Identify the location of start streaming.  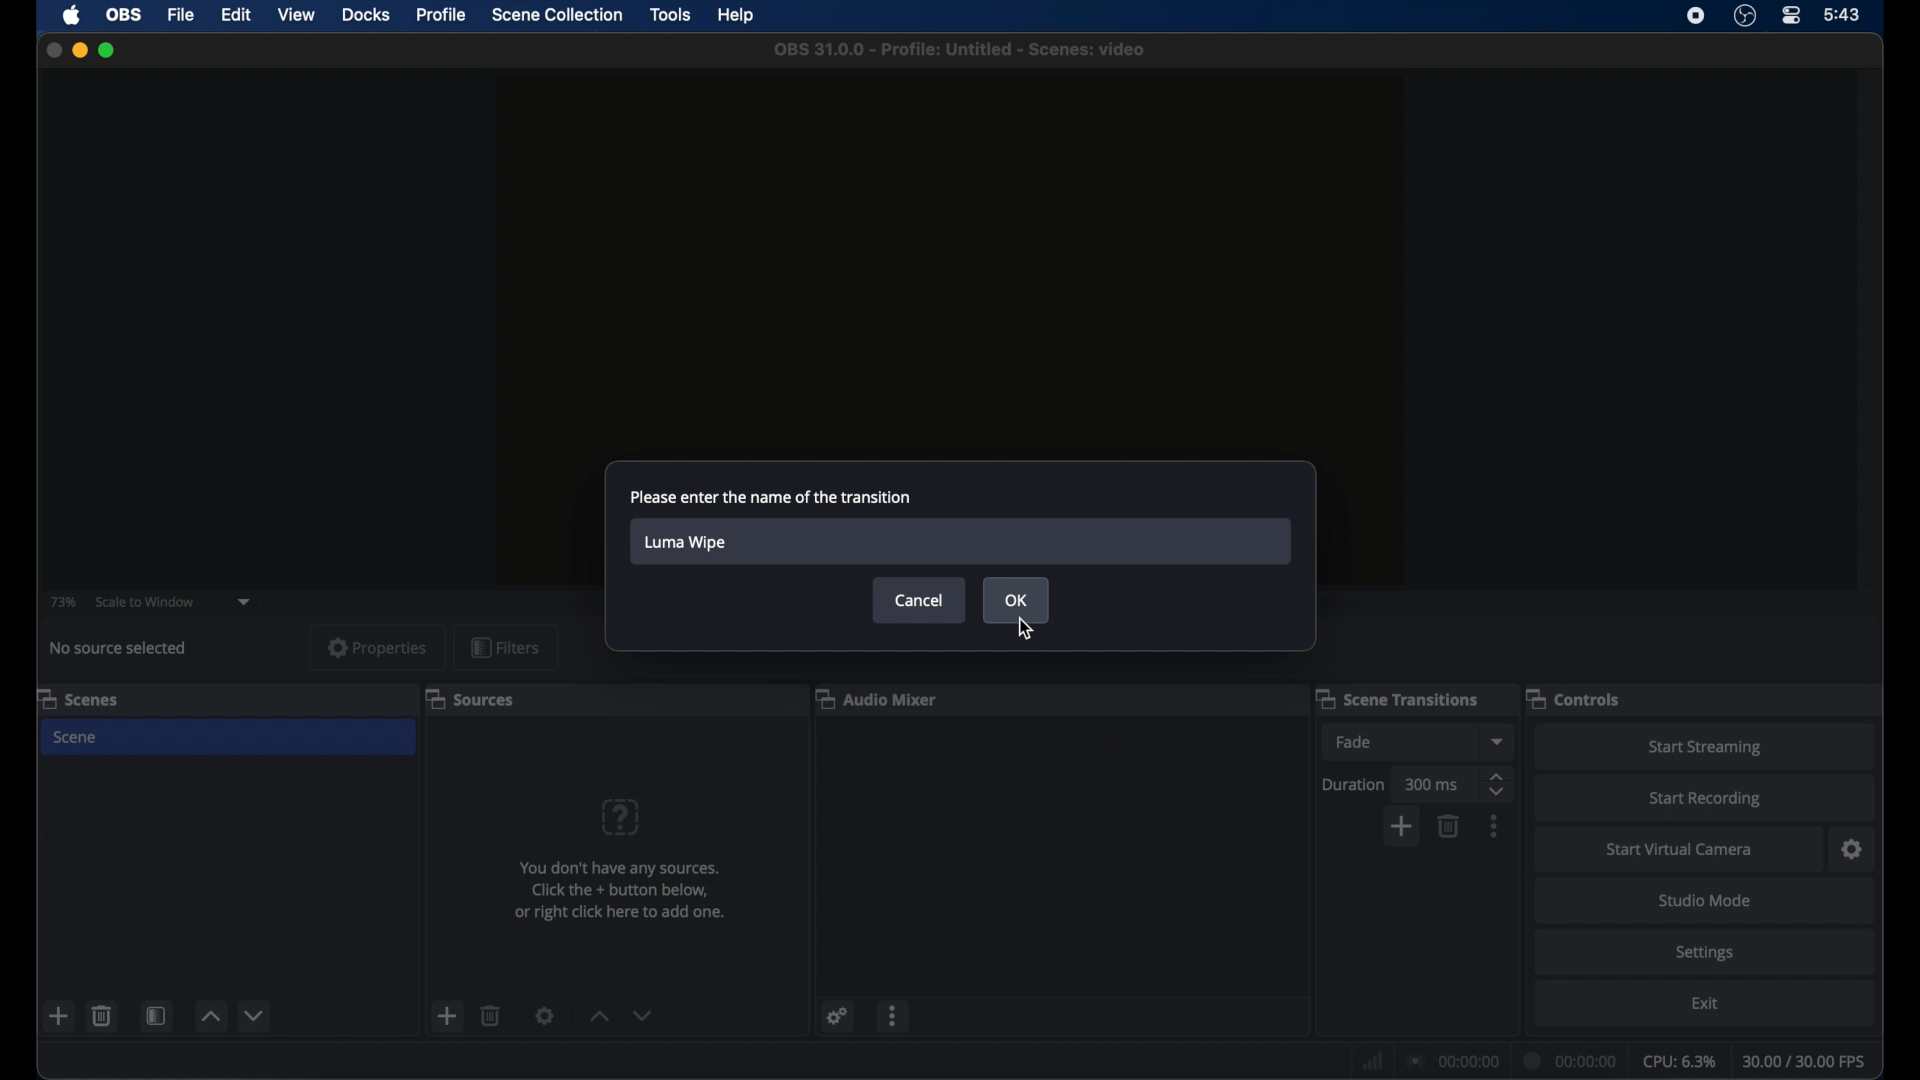
(1706, 747).